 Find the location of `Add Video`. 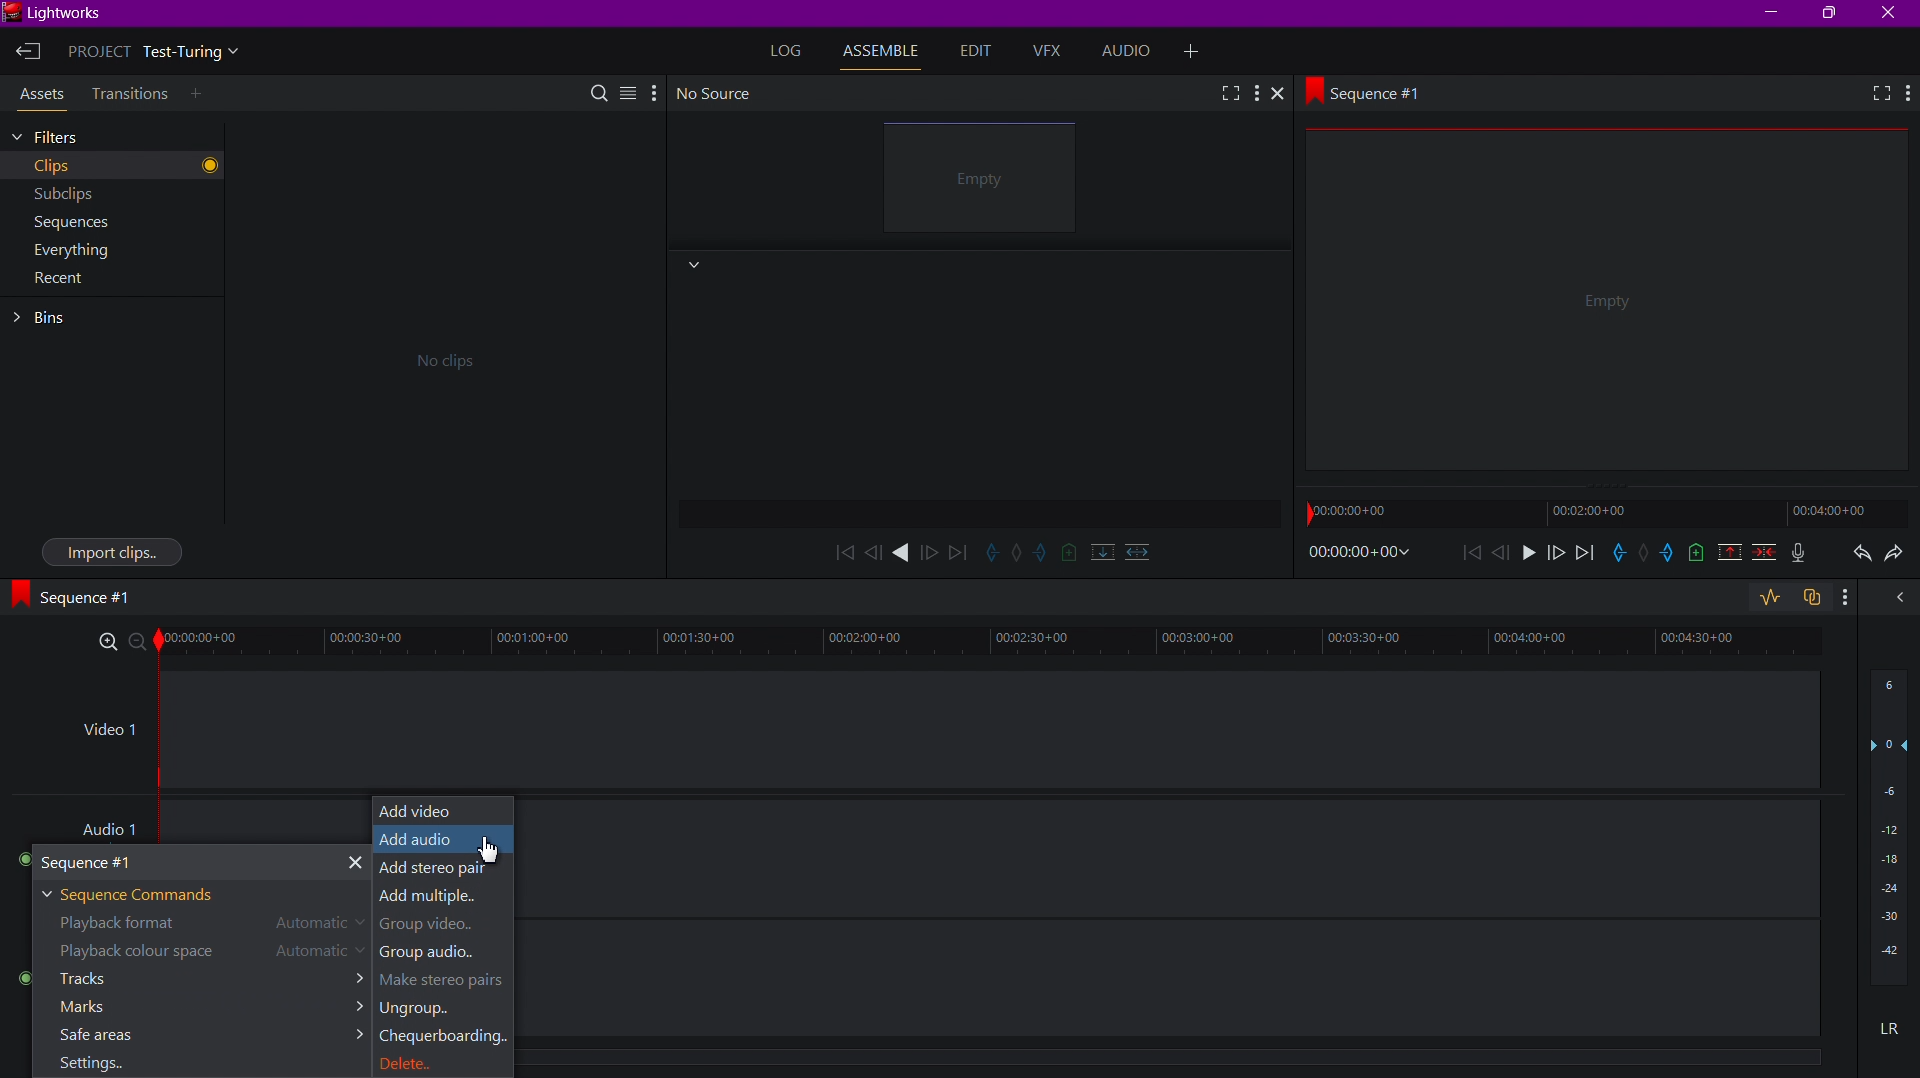

Add Video is located at coordinates (443, 809).